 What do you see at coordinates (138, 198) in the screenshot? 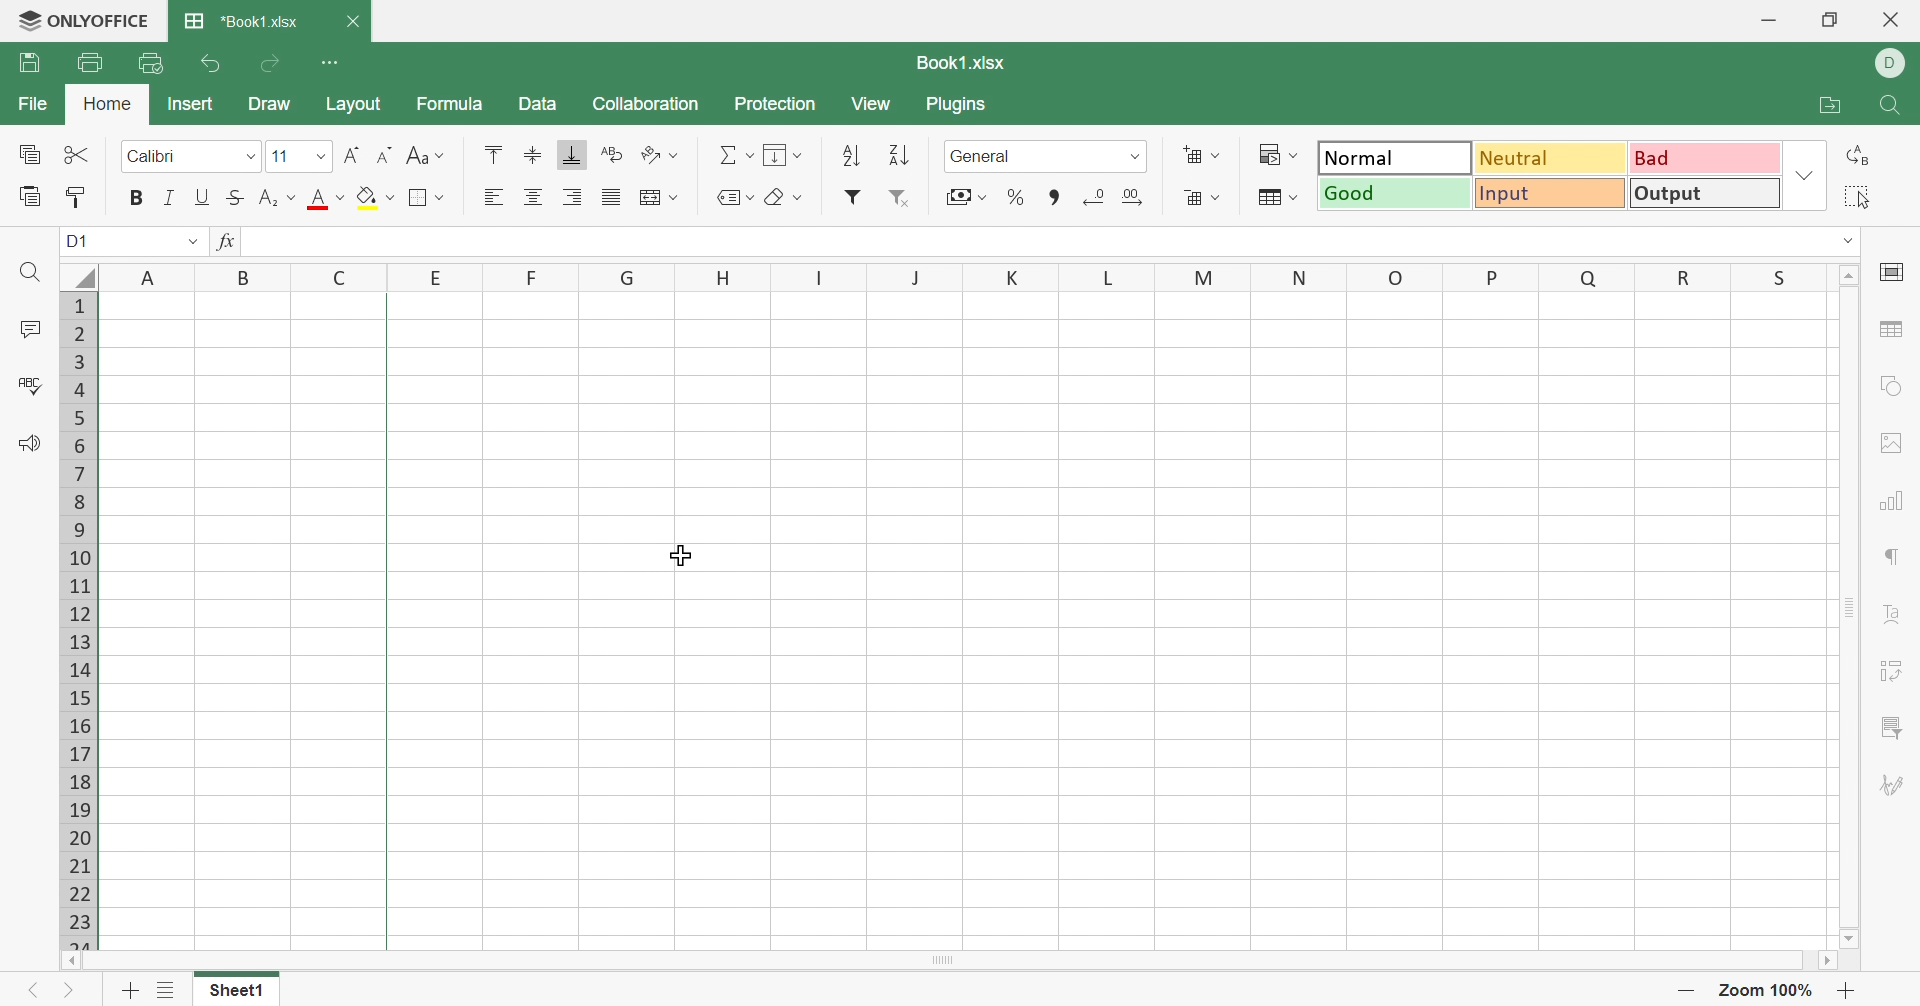
I see `Bold` at bounding box center [138, 198].